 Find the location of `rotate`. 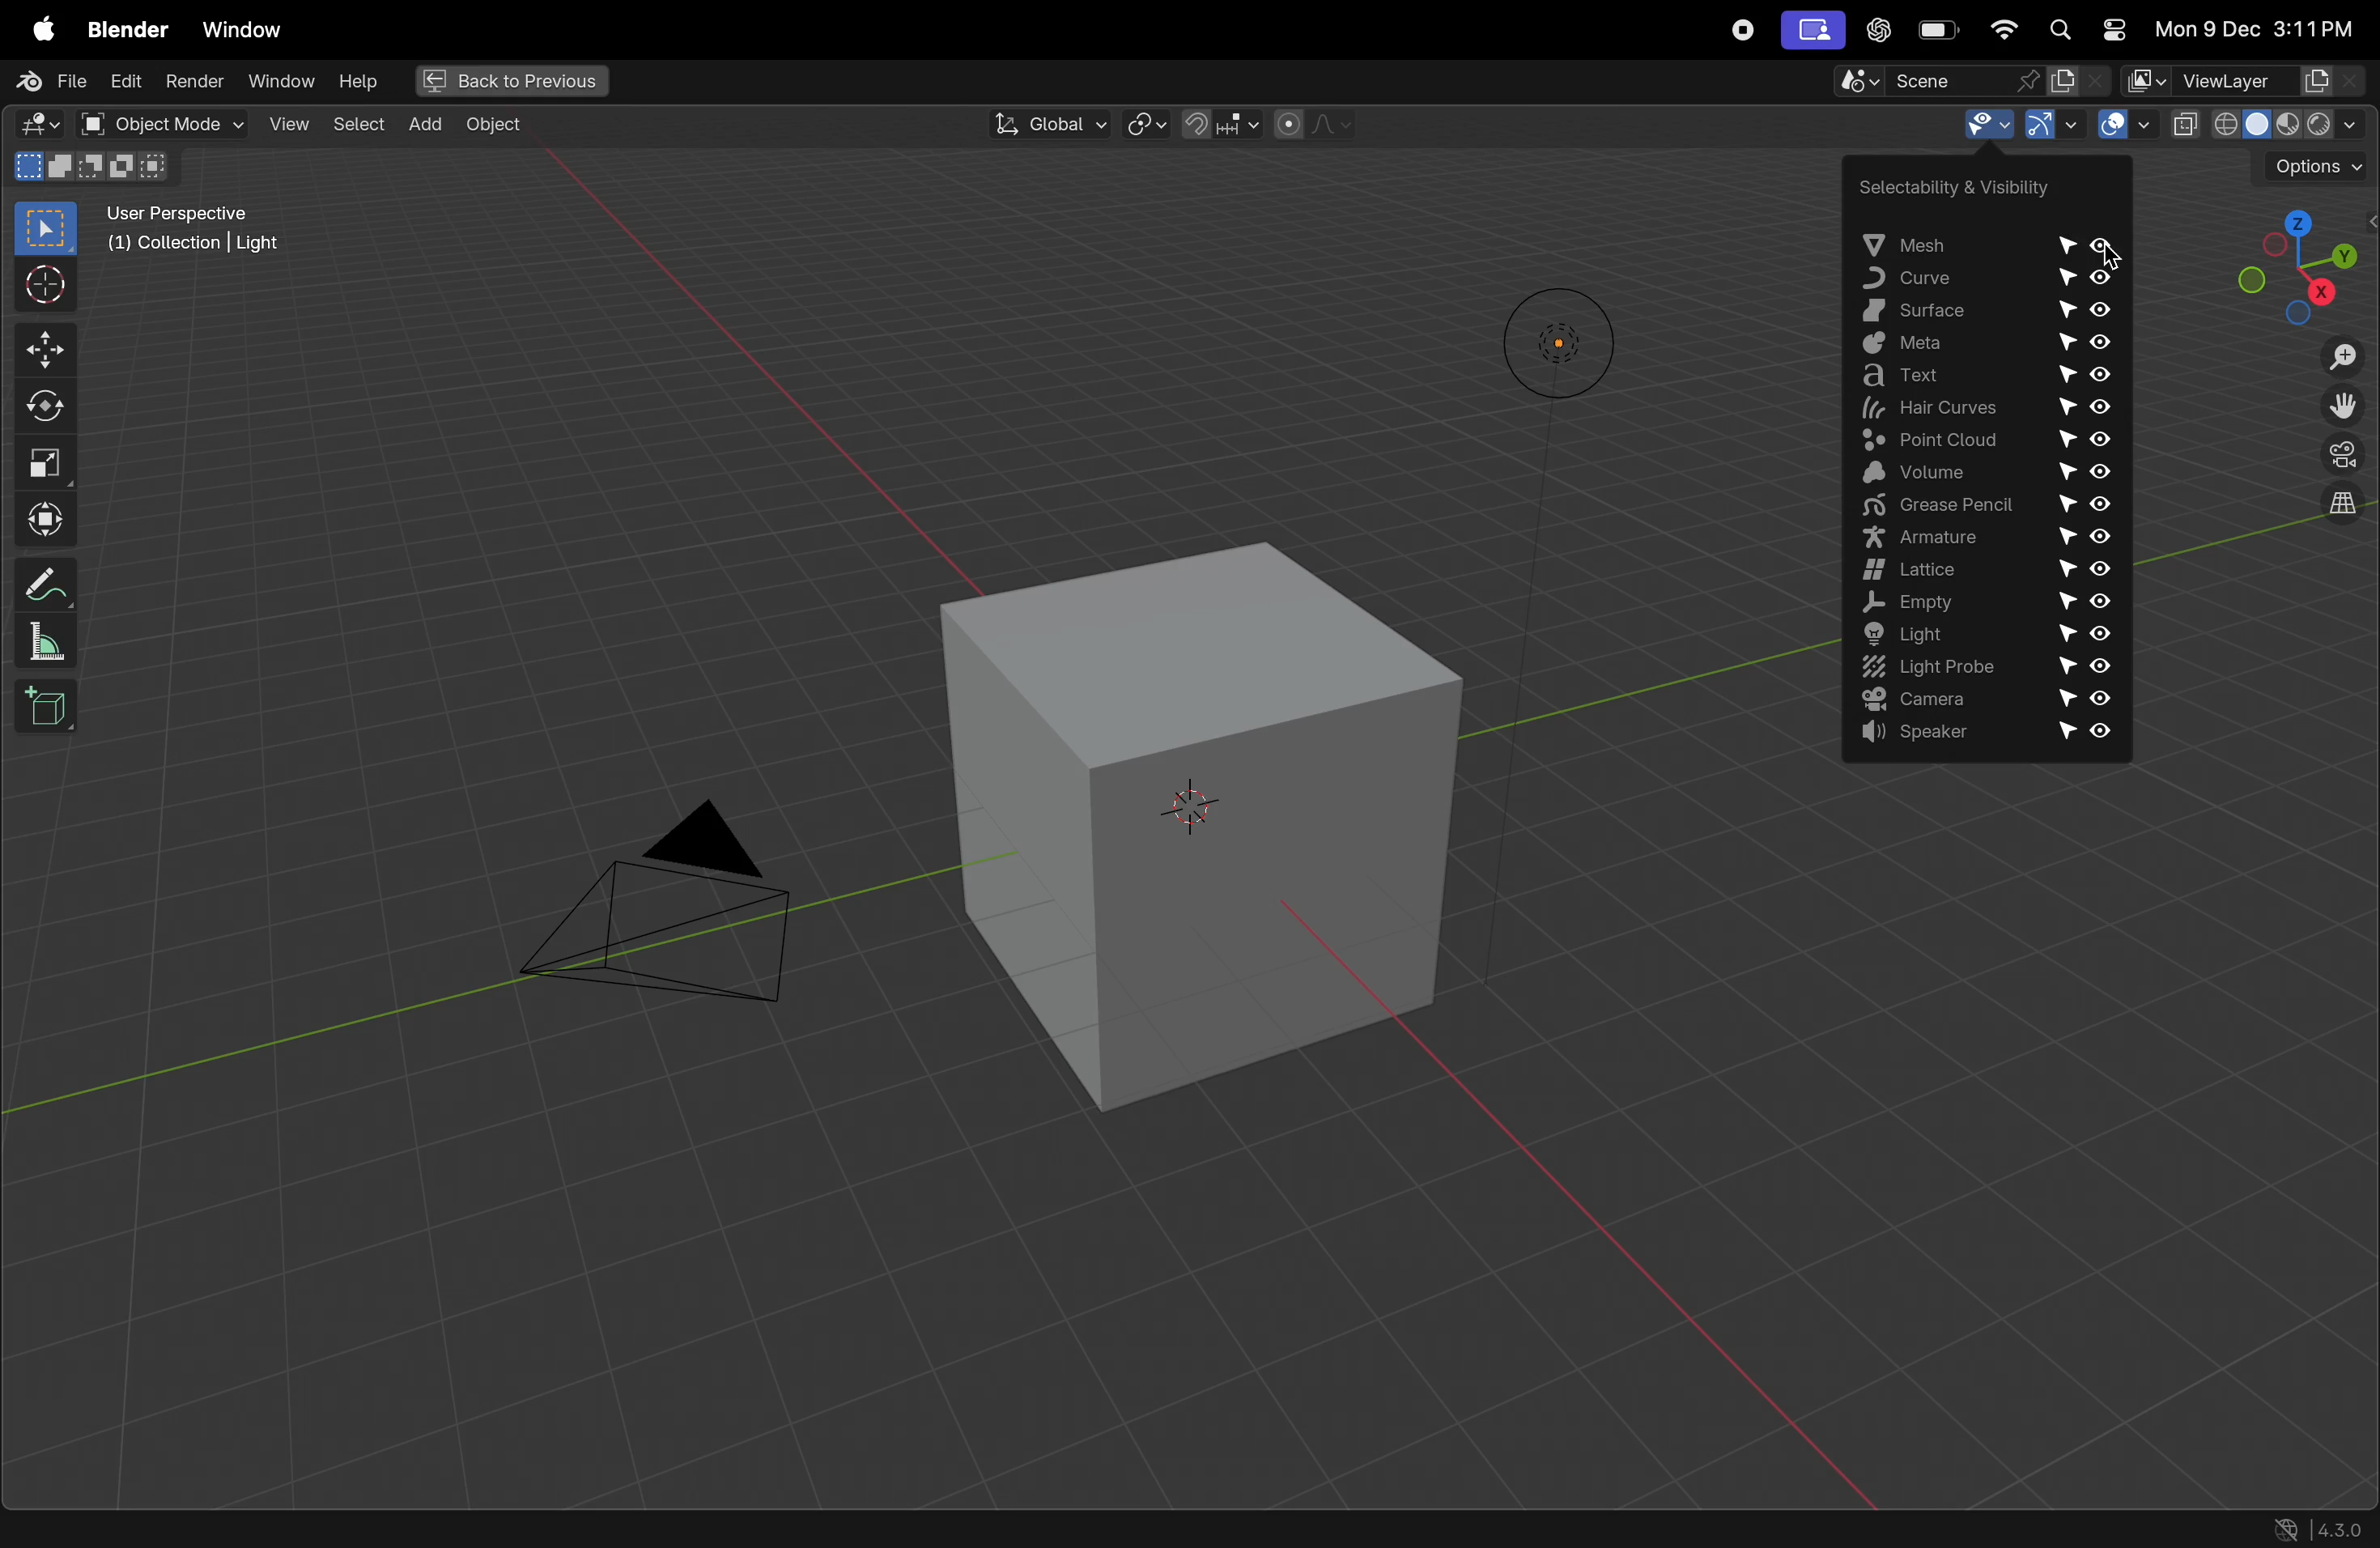

rotate is located at coordinates (44, 405).